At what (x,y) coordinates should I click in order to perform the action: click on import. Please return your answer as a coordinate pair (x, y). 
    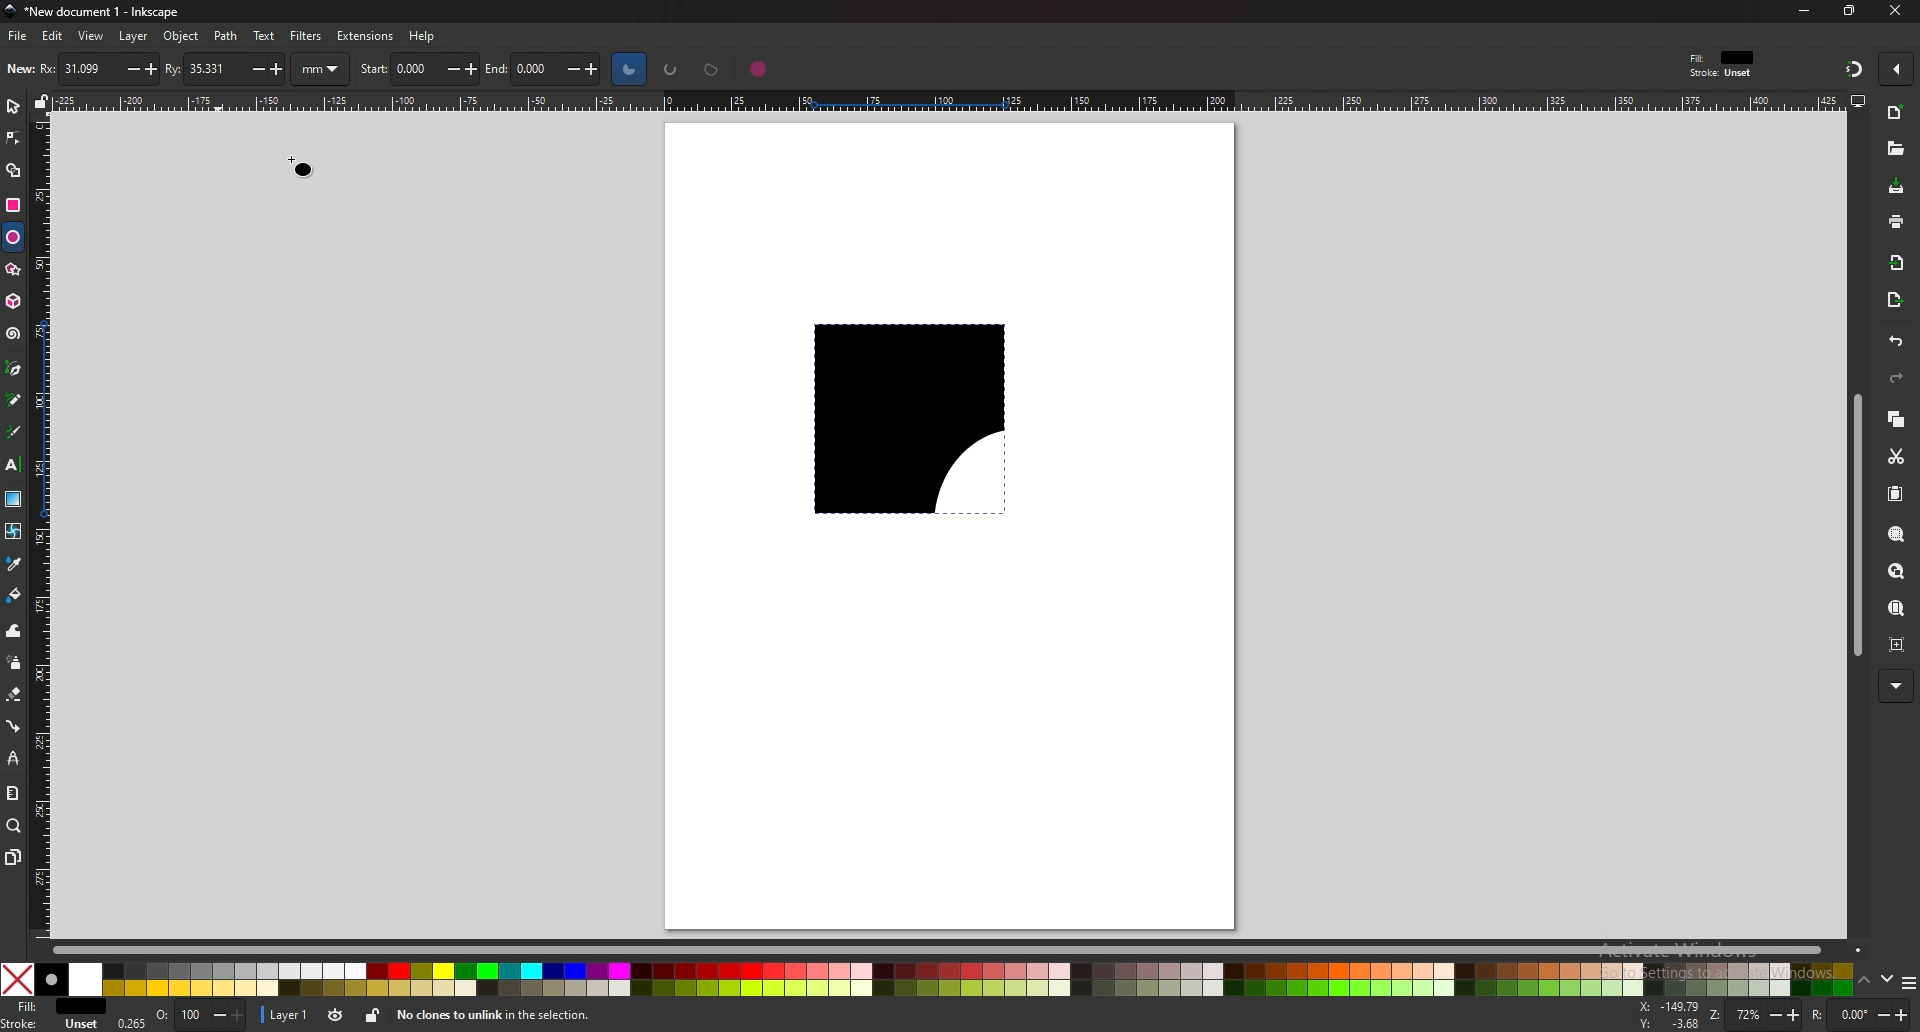
    Looking at the image, I should click on (1896, 261).